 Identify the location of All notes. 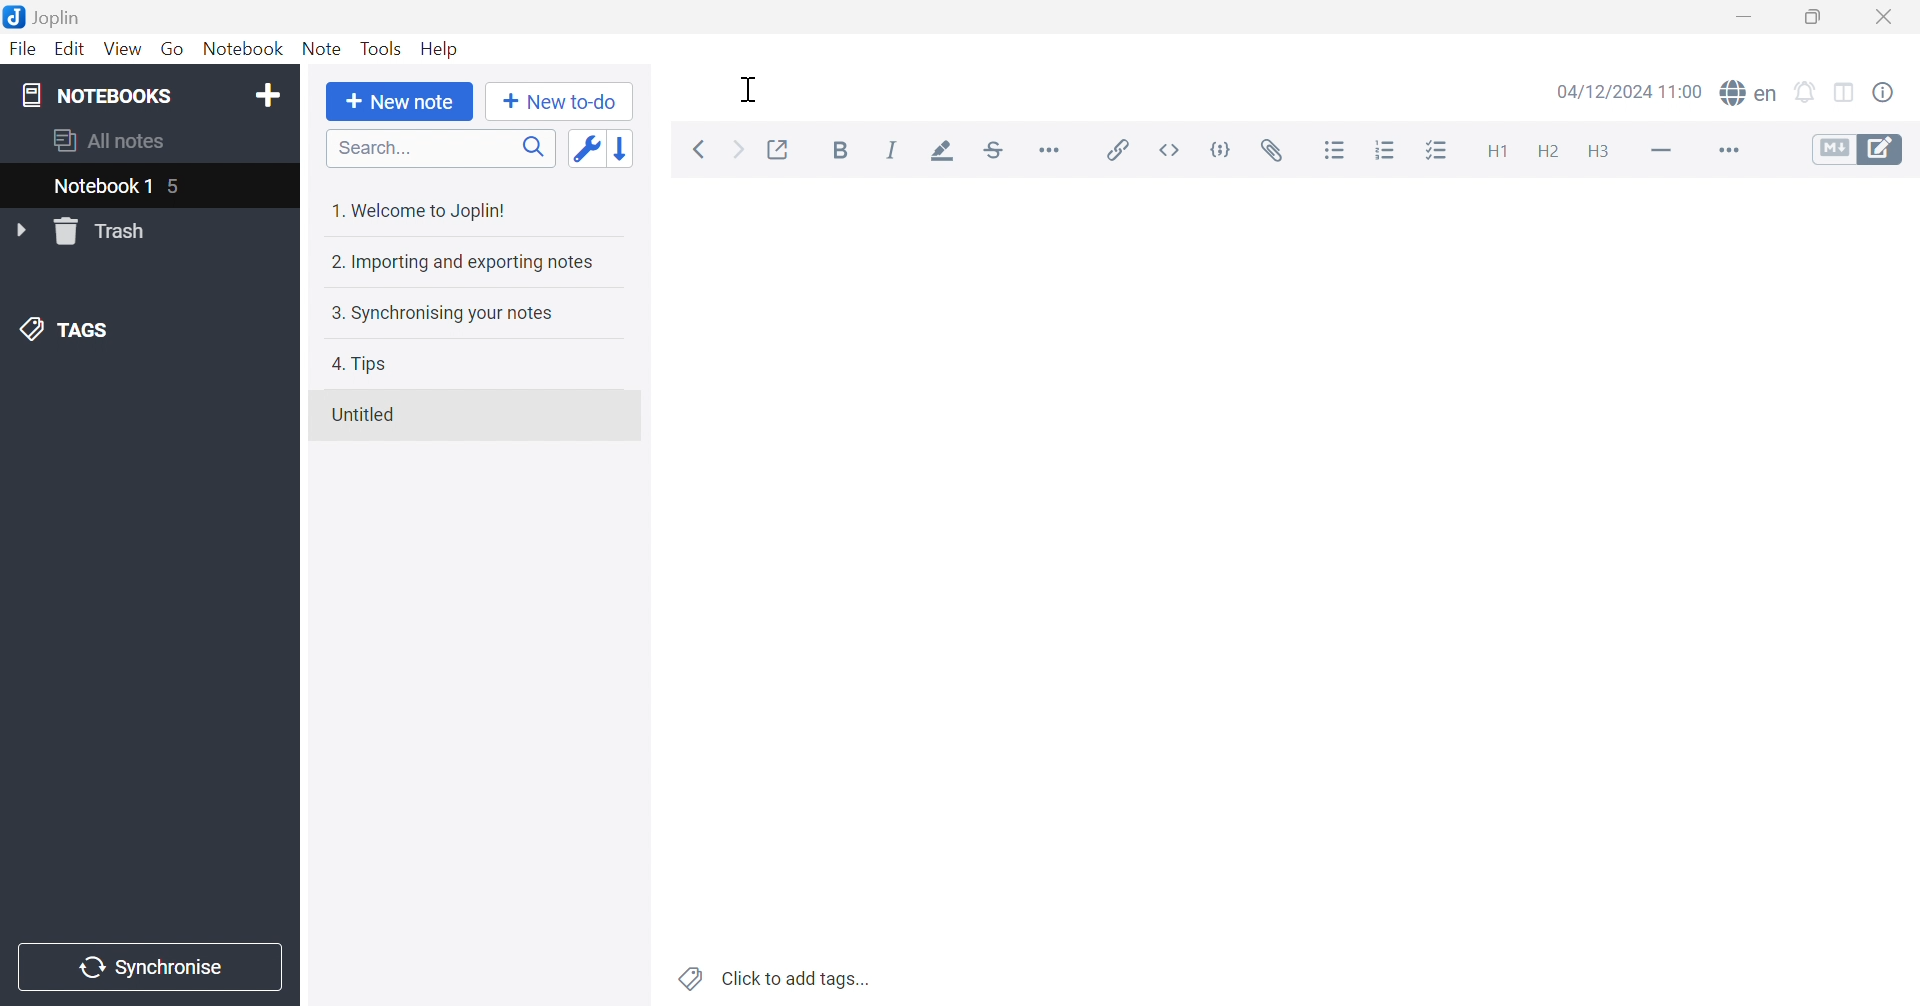
(105, 140).